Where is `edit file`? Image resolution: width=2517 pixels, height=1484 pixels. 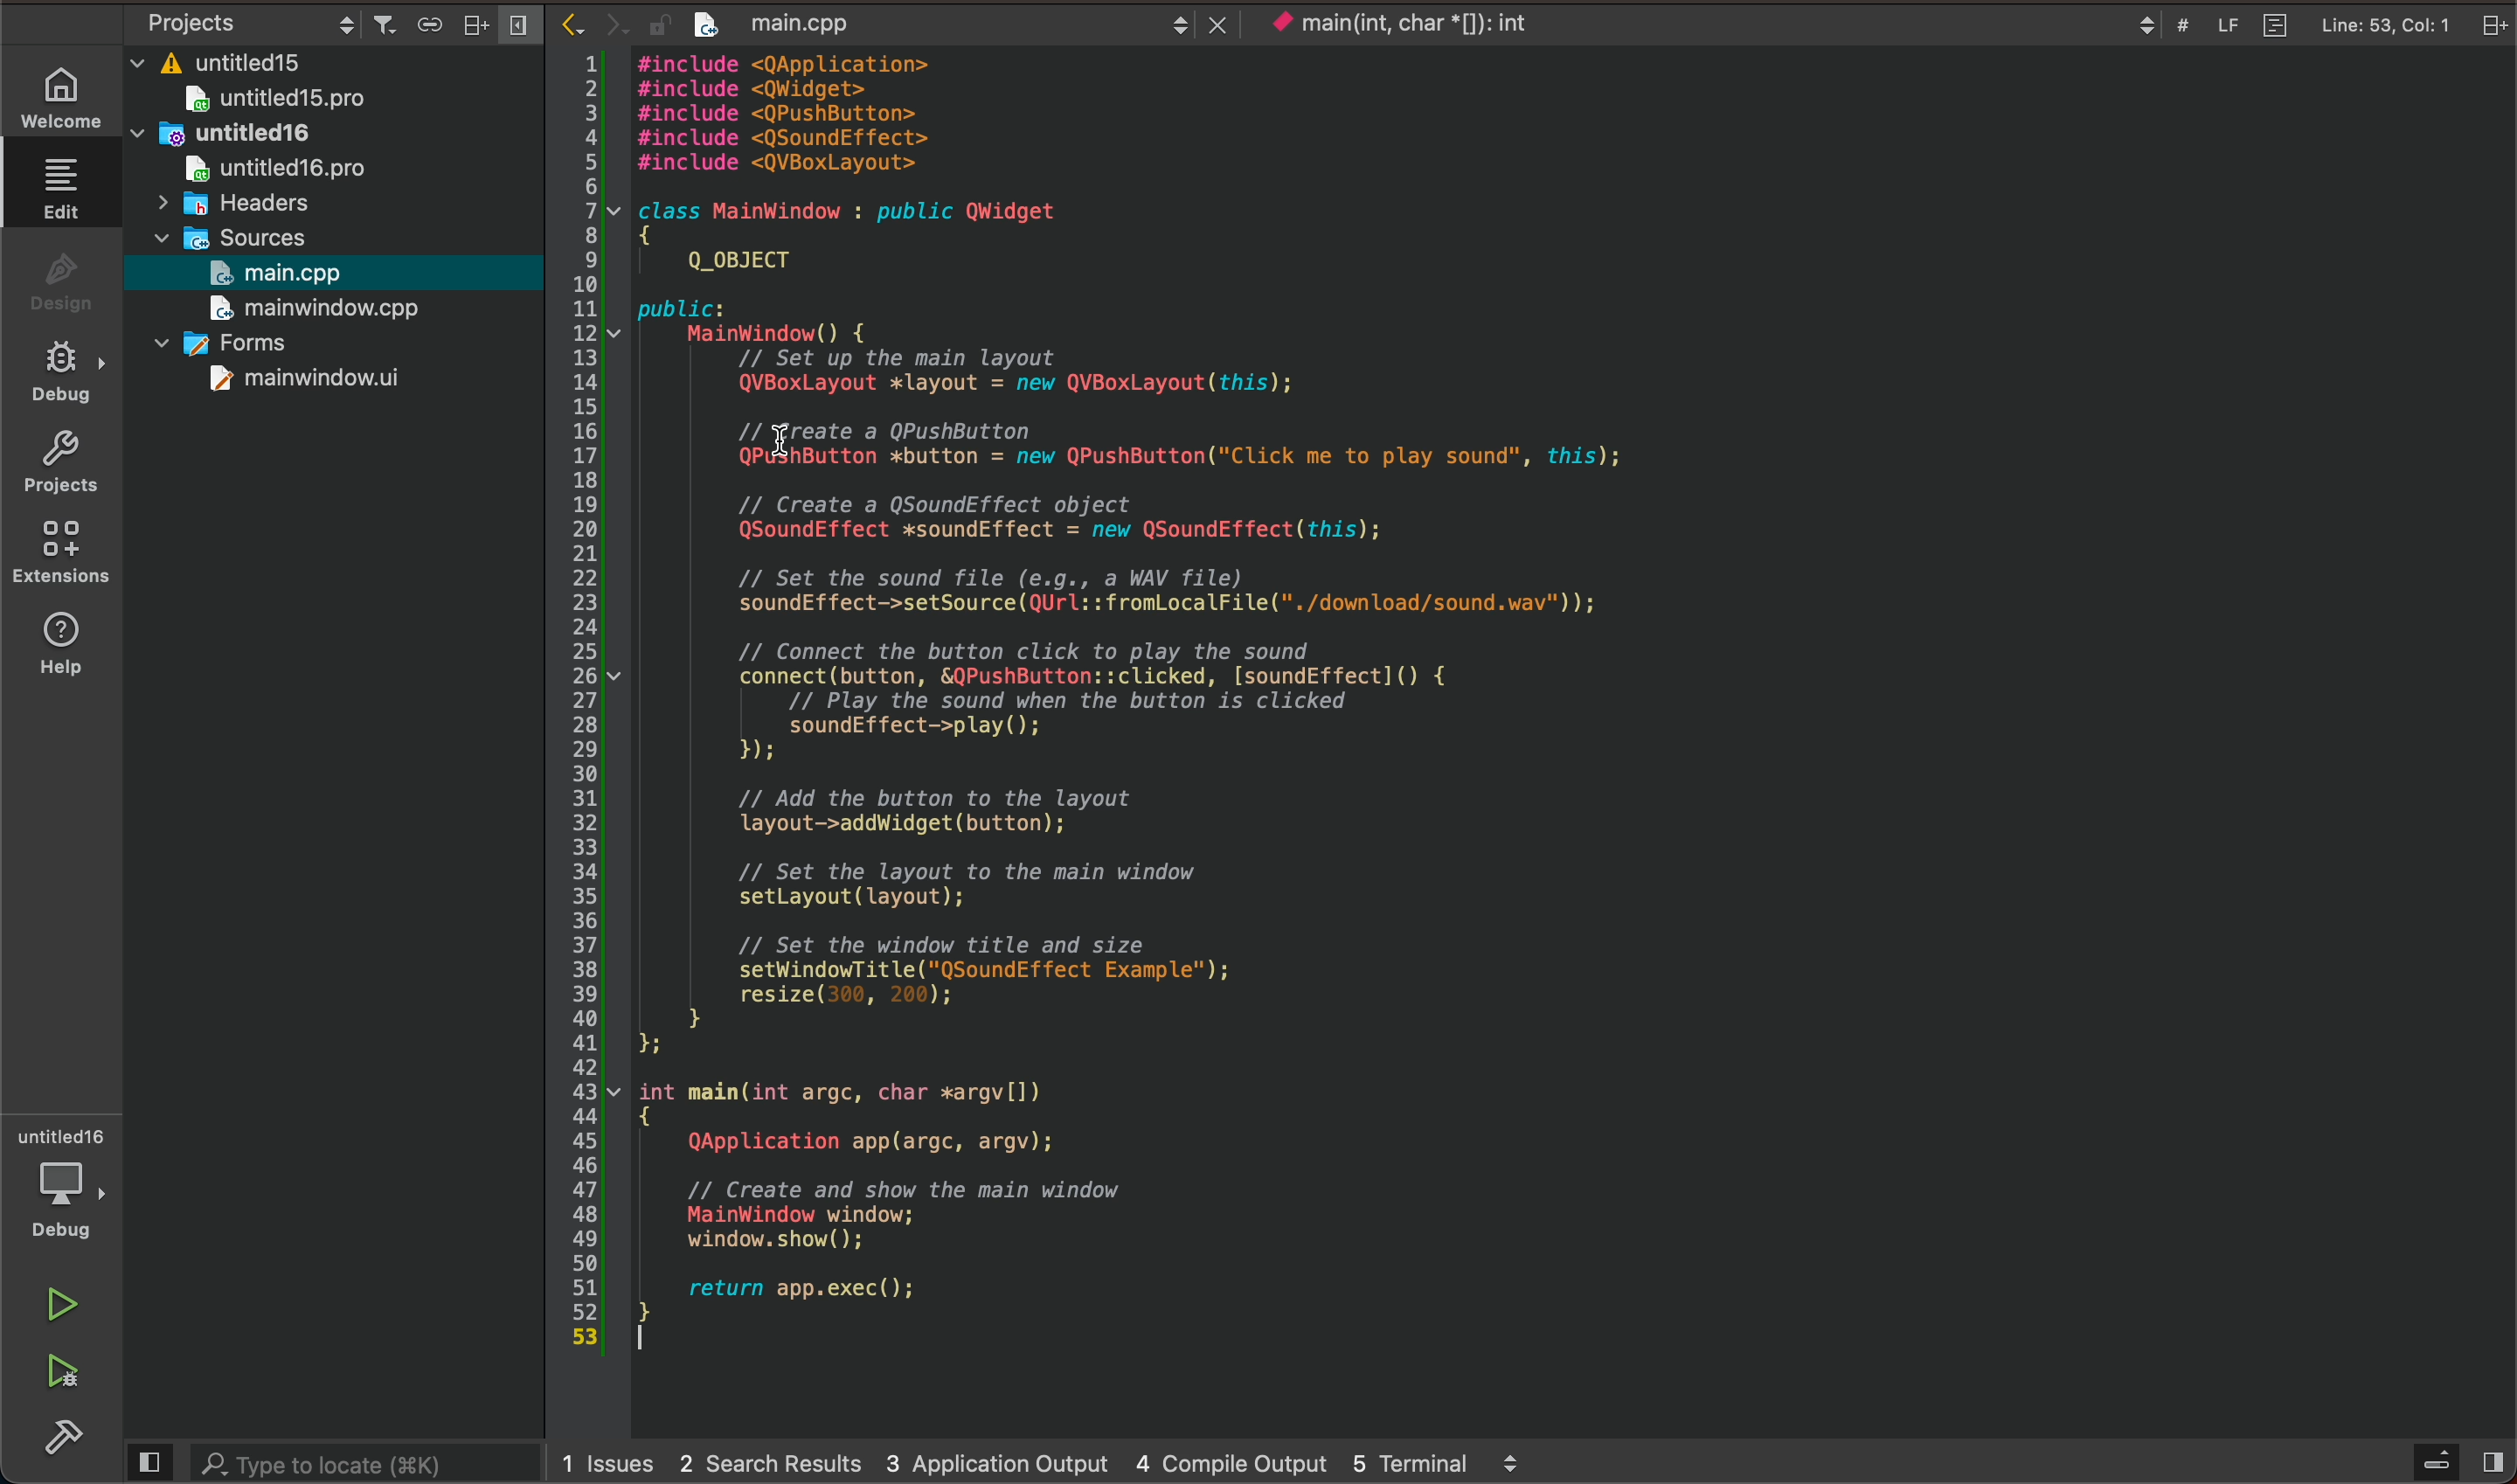
edit file is located at coordinates (63, 189).